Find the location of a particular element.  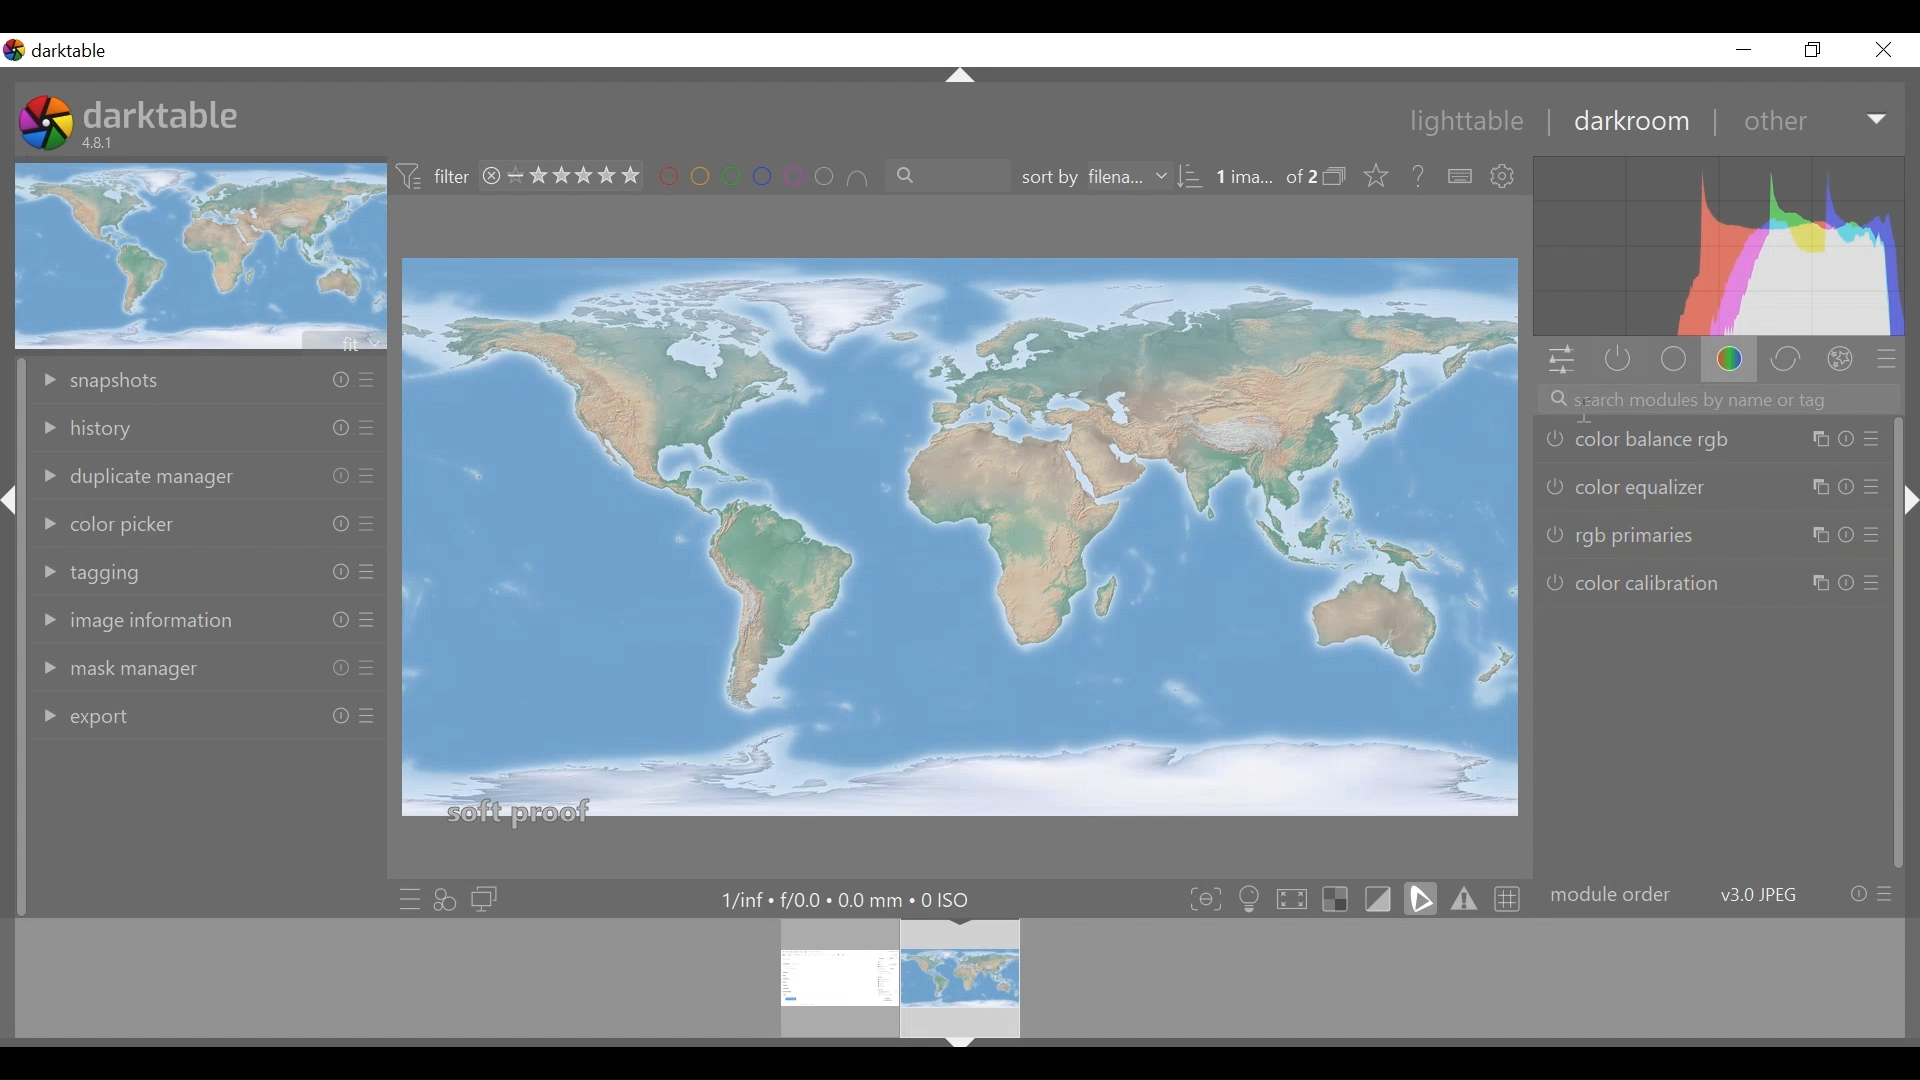

search module by name or tag is located at coordinates (1713, 401).